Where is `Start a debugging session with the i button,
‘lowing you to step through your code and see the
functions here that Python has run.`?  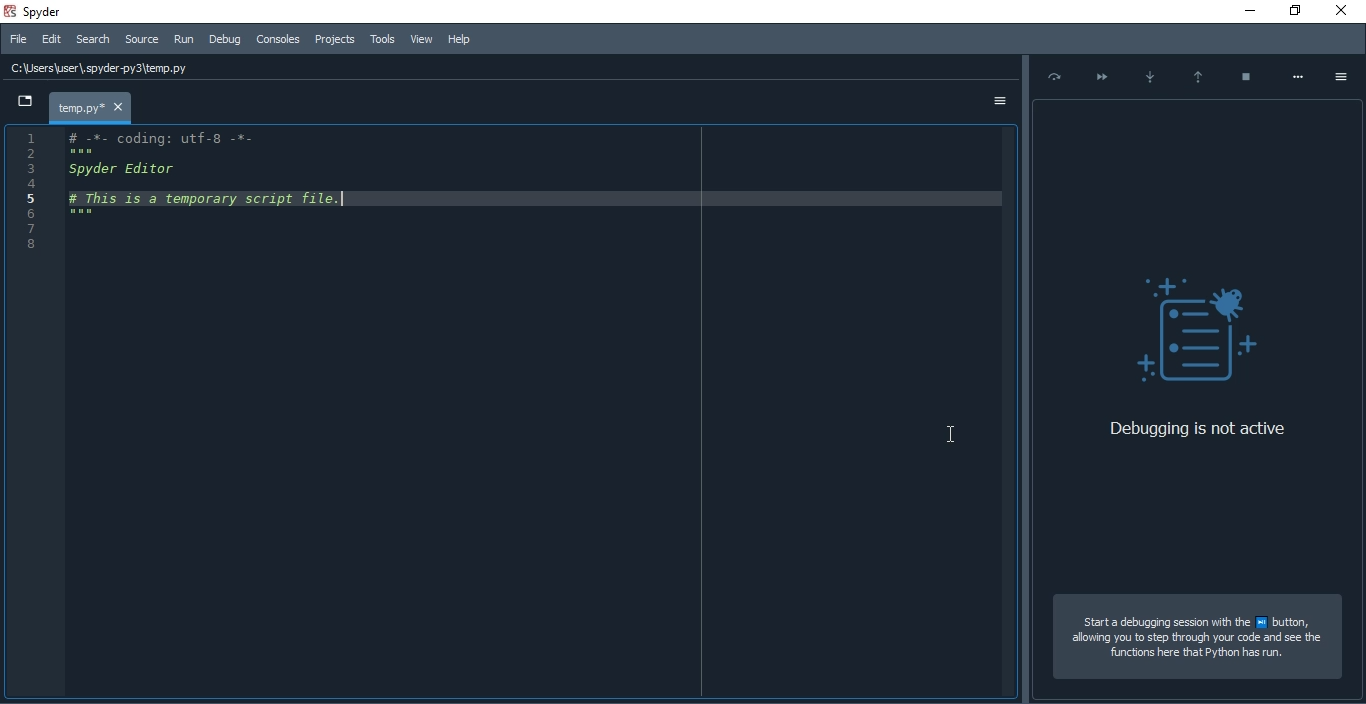
Start a debugging session with the i button,
‘lowing you to step through your code and see the
functions here that Python has run. is located at coordinates (1188, 642).